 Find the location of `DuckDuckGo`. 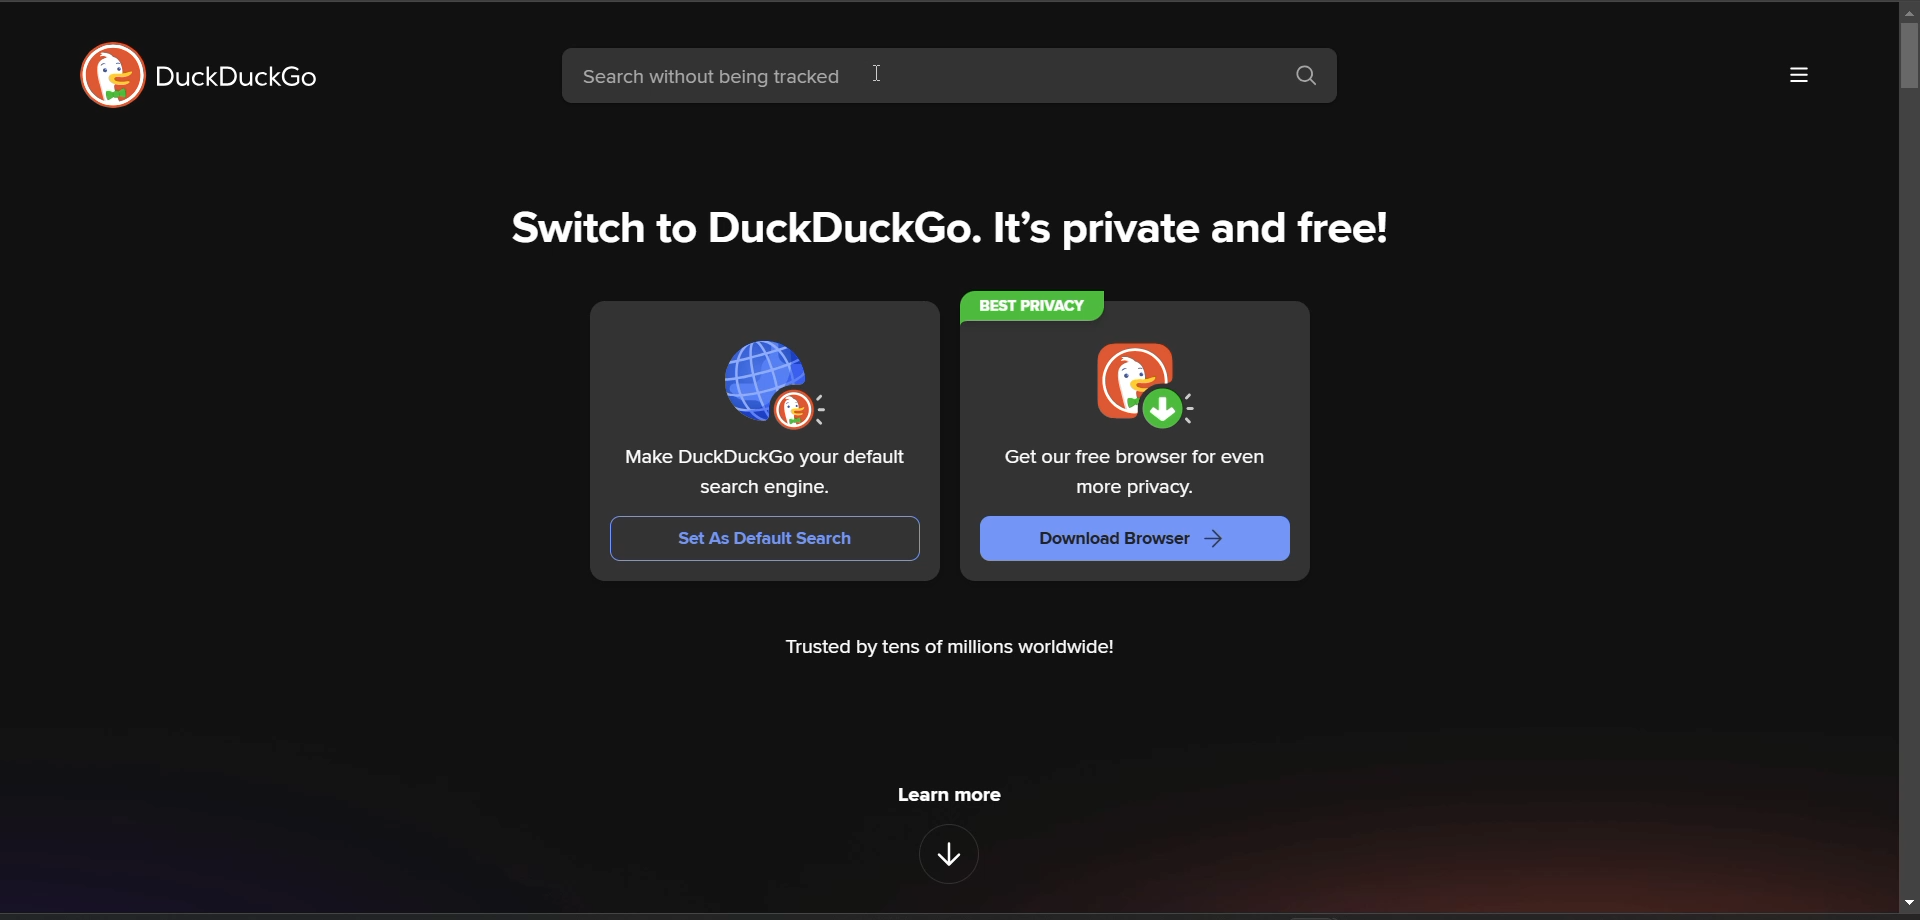

DuckDuckGo is located at coordinates (235, 75).